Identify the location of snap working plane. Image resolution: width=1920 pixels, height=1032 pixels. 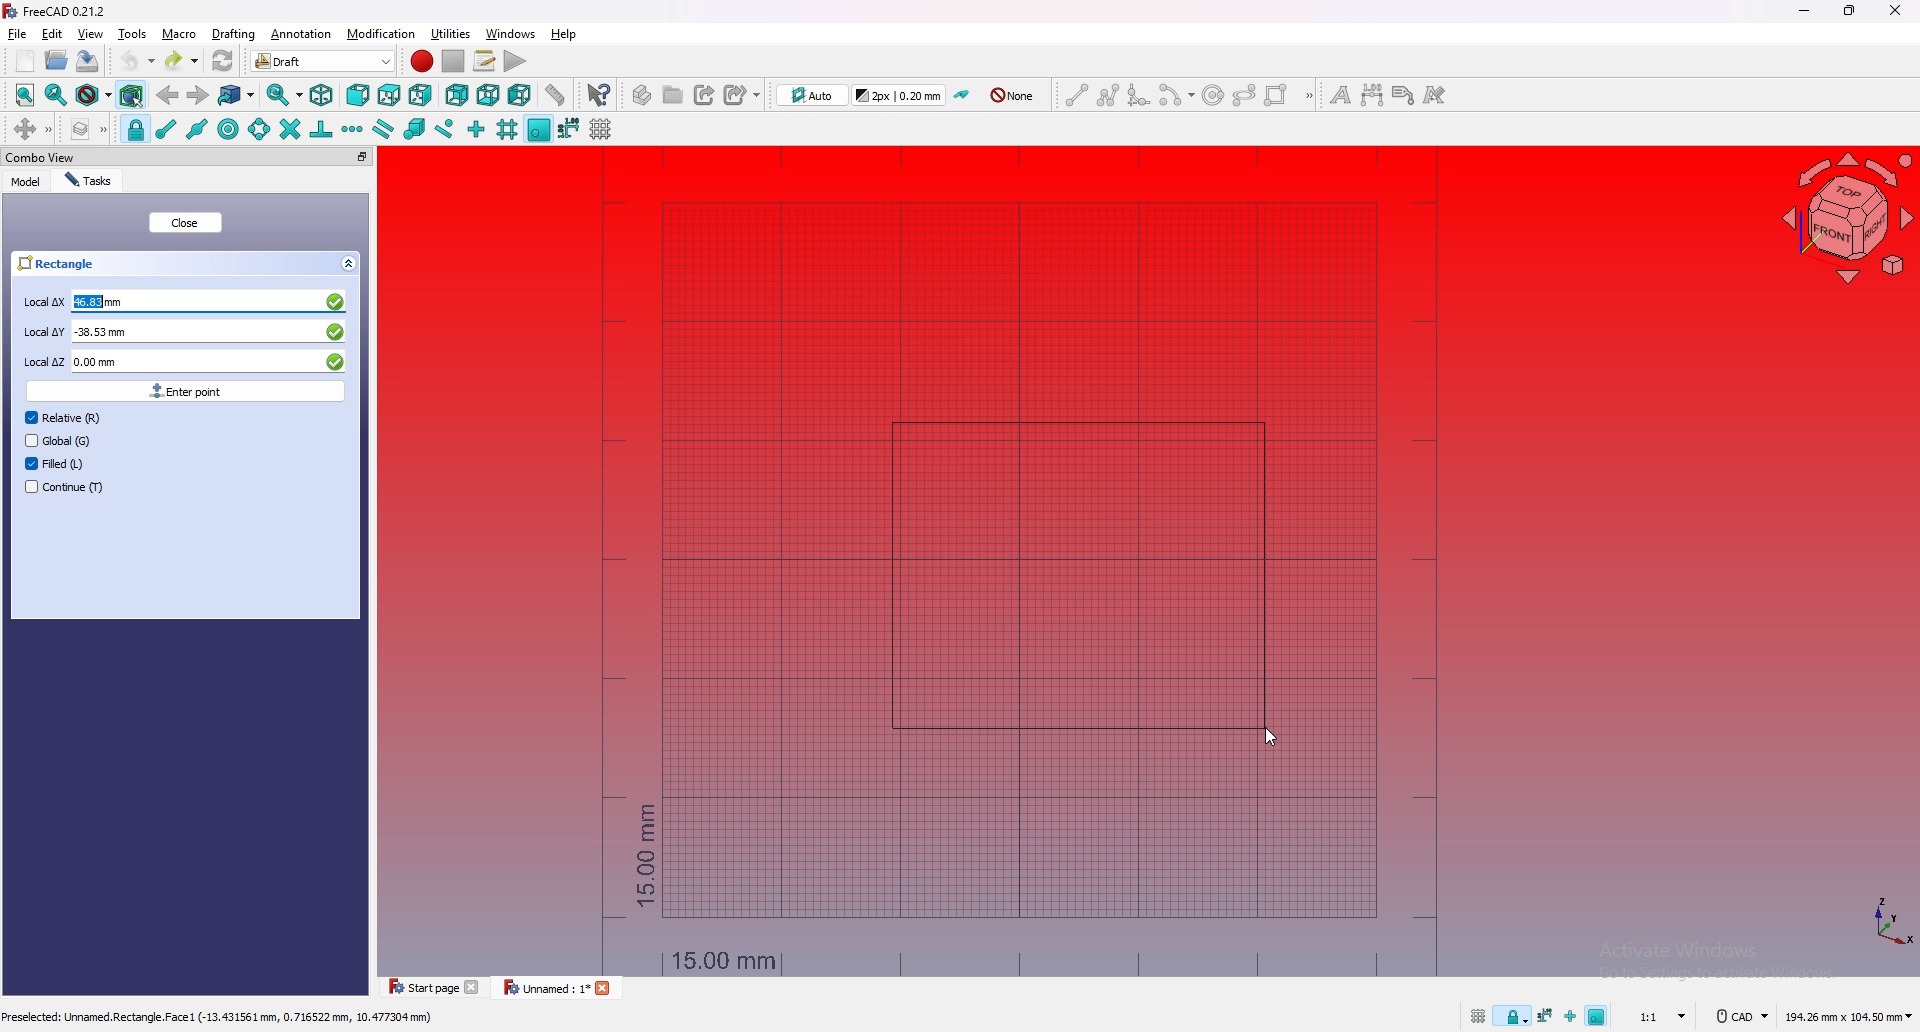
(540, 129).